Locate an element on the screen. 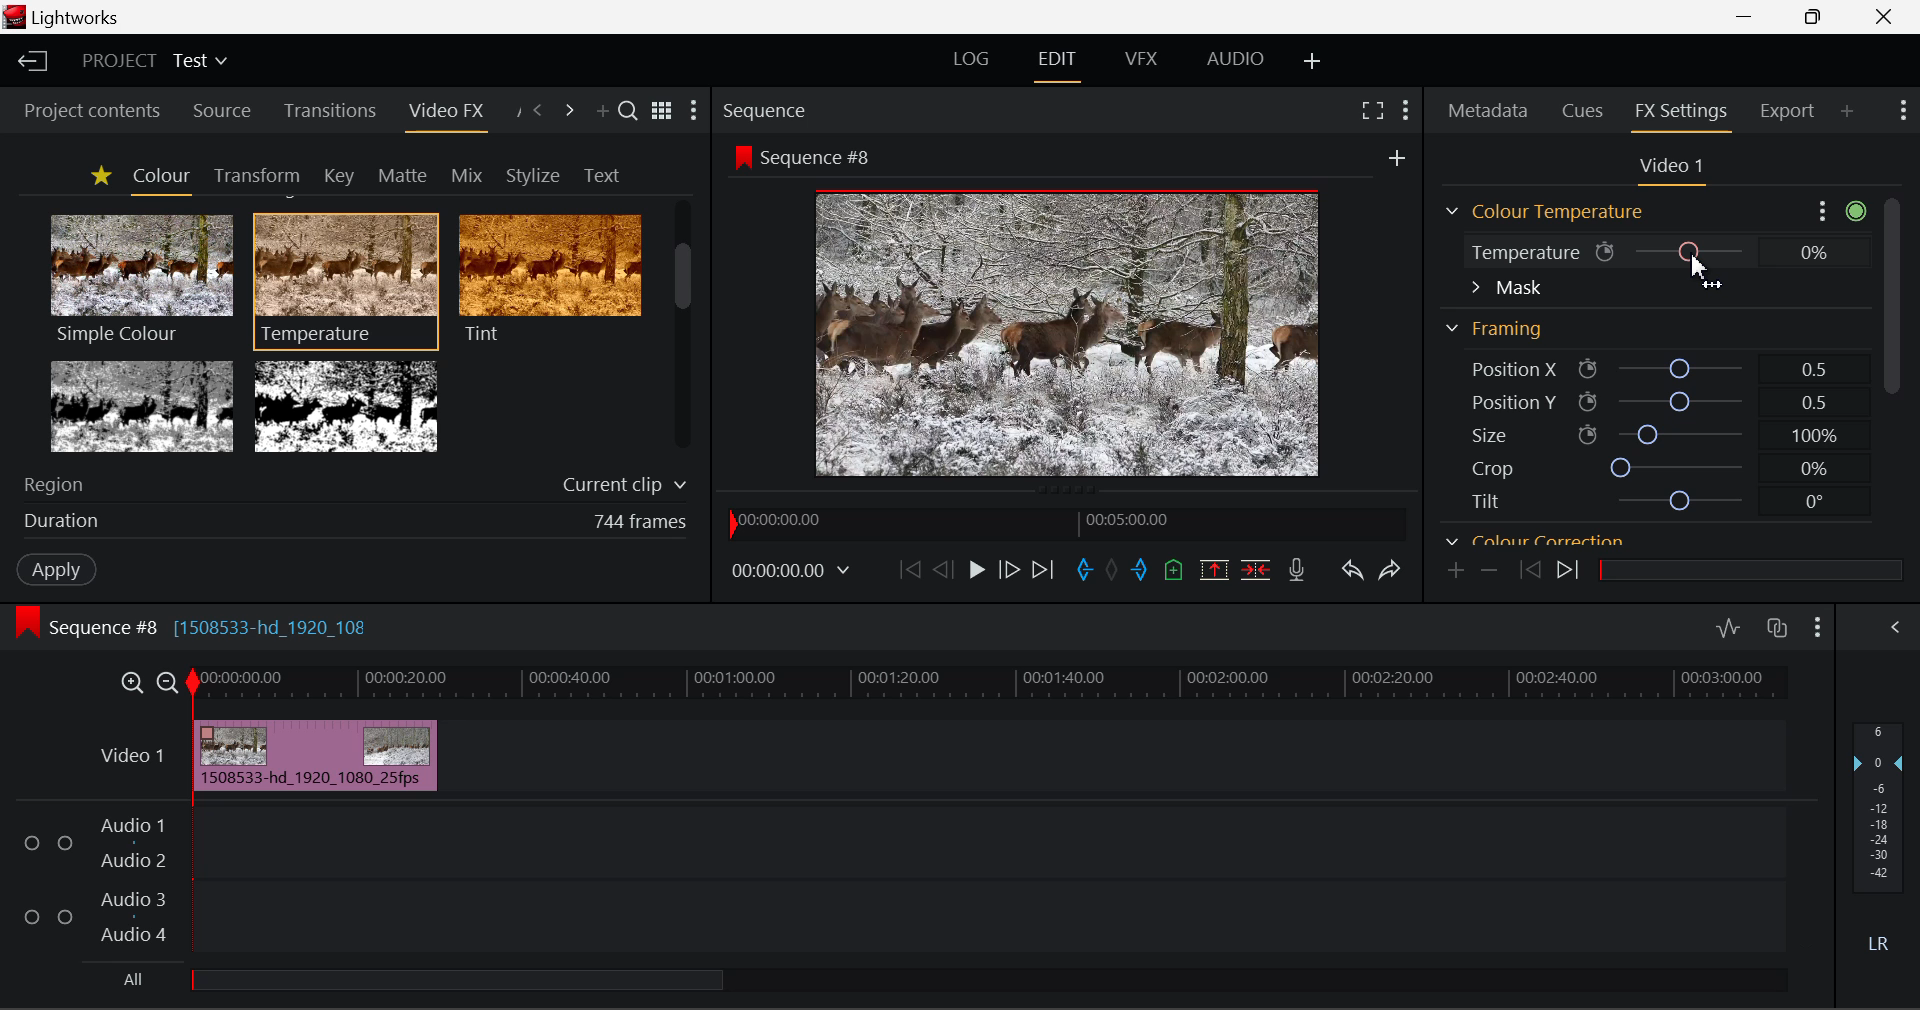 Image resolution: width=1920 pixels, height=1010 pixels. 00:00:00.00 is located at coordinates (784, 521).